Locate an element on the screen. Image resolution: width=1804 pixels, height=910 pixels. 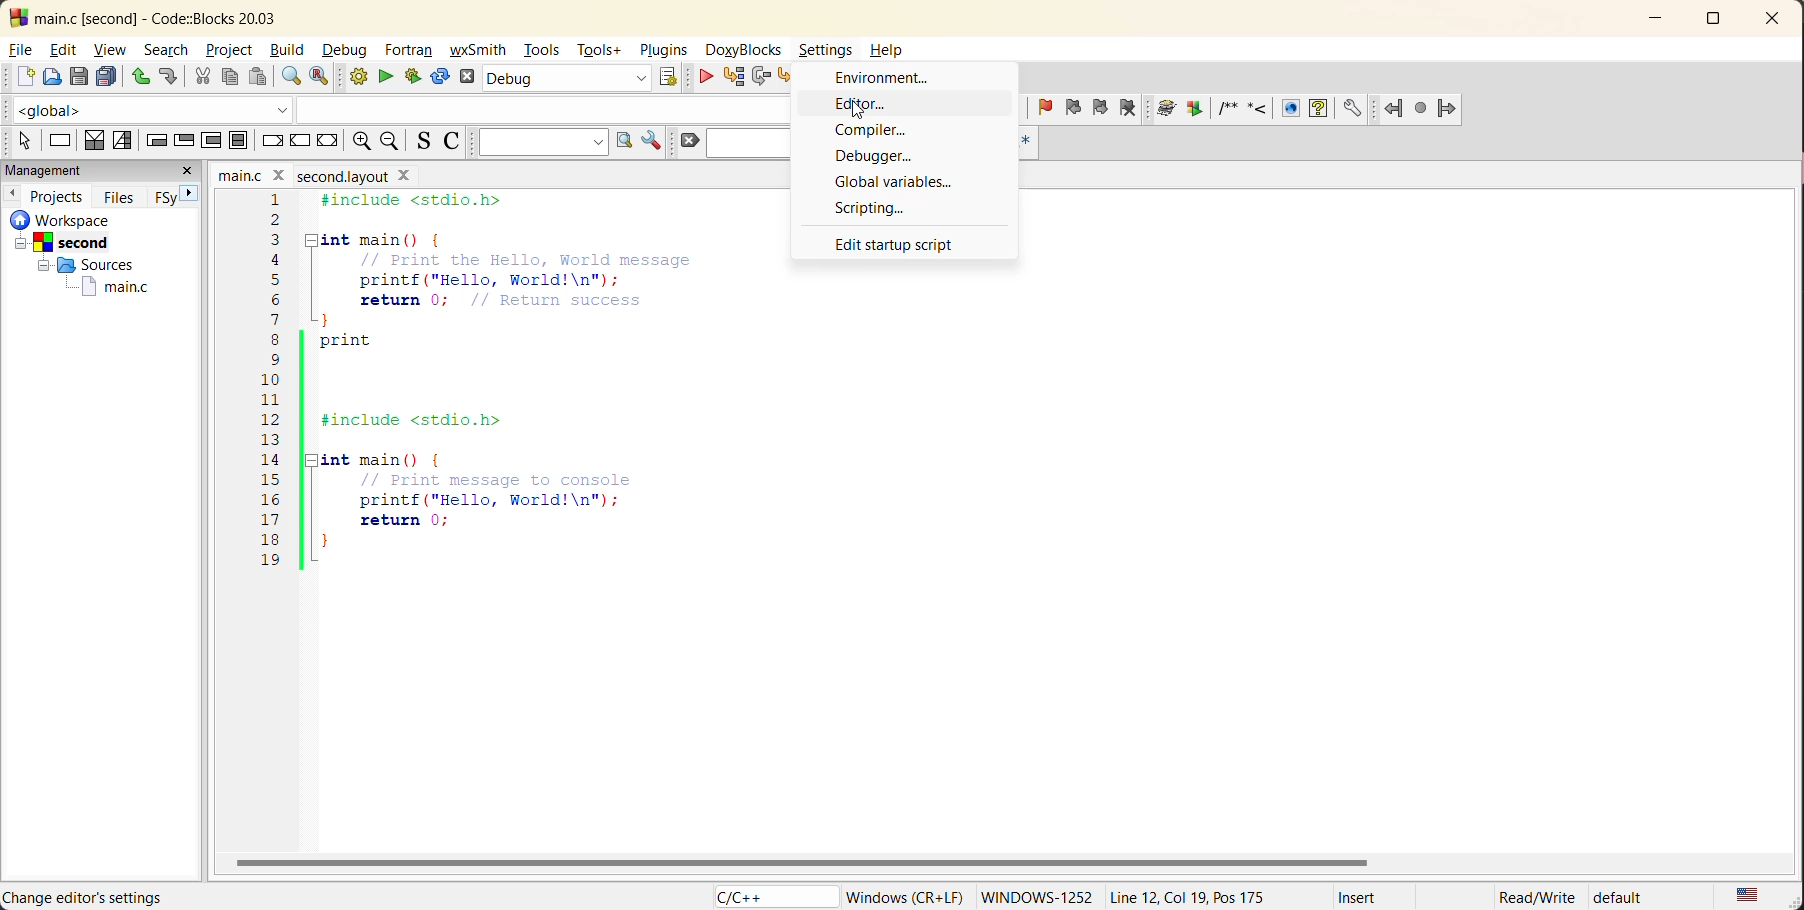
main.c is located at coordinates (101, 286).